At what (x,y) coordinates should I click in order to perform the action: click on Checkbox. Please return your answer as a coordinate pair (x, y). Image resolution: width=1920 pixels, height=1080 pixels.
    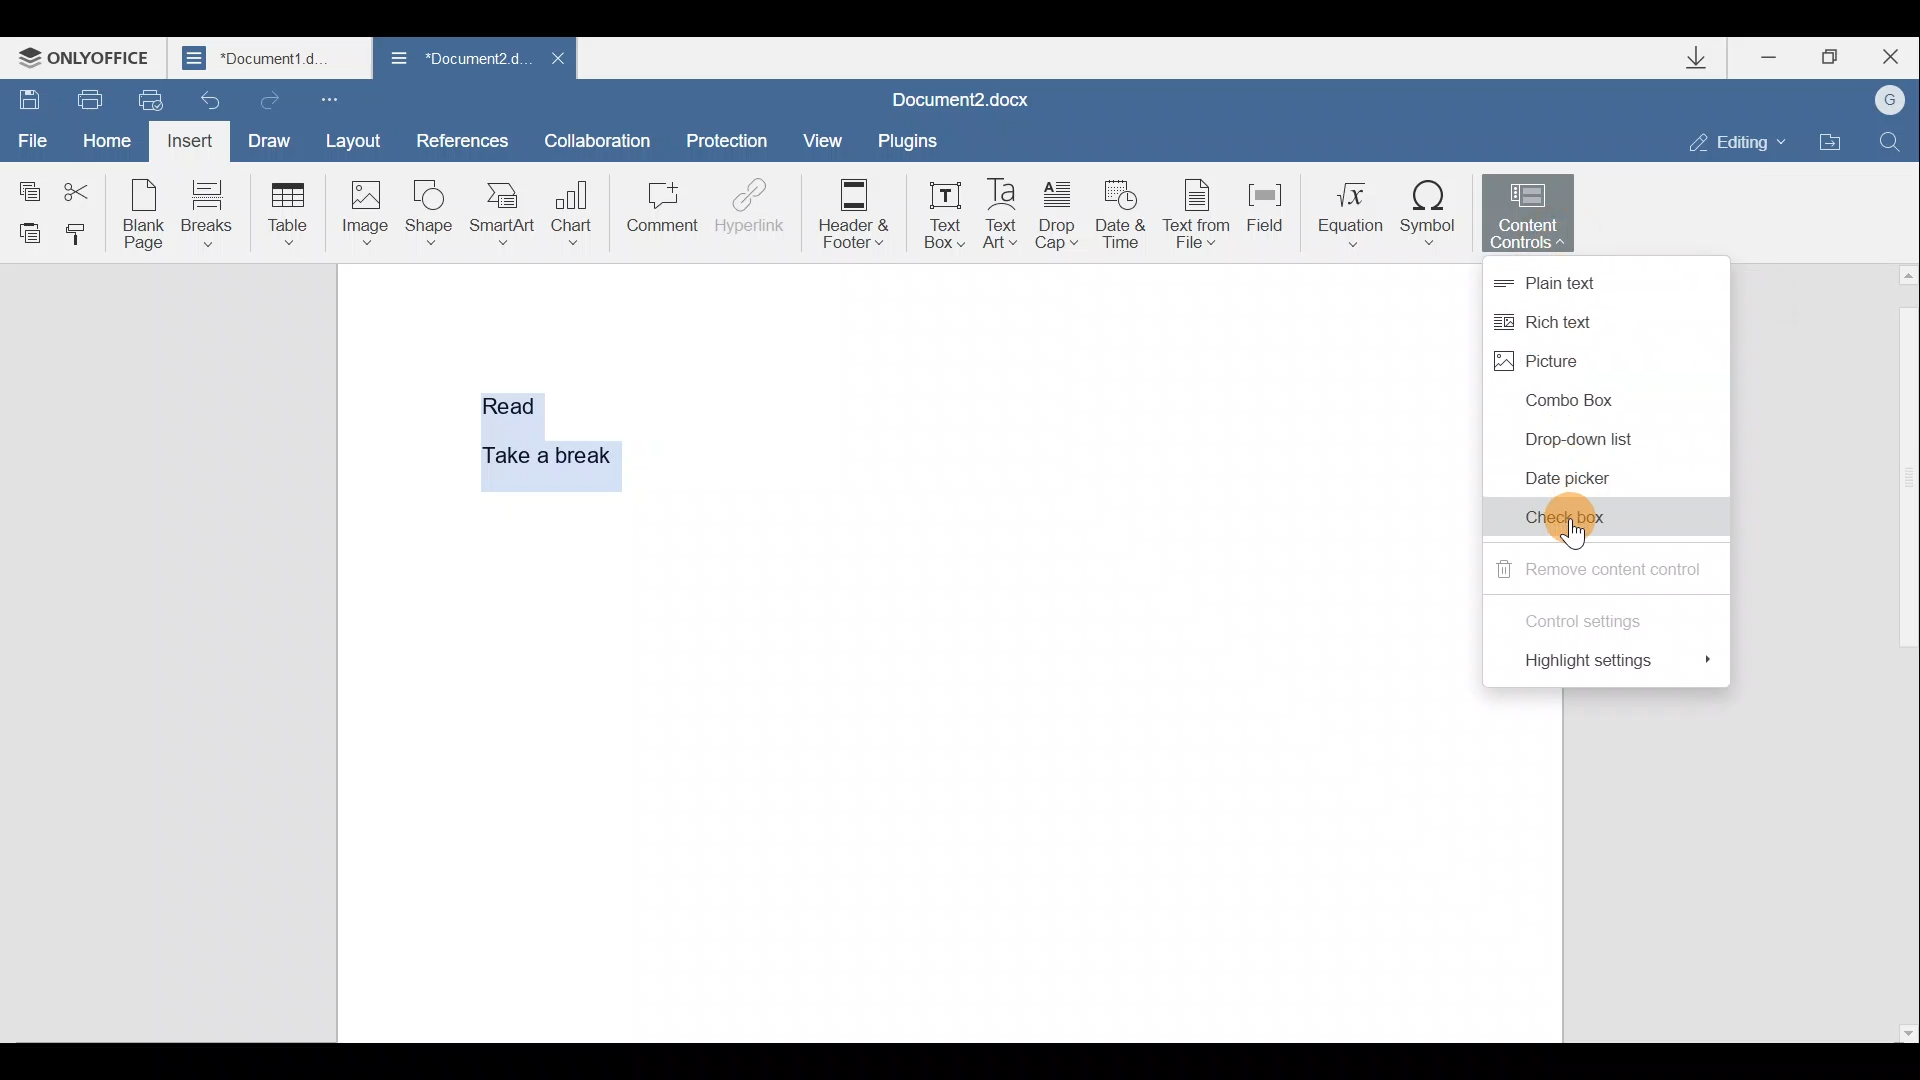
    Looking at the image, I should click on (1582, 517).